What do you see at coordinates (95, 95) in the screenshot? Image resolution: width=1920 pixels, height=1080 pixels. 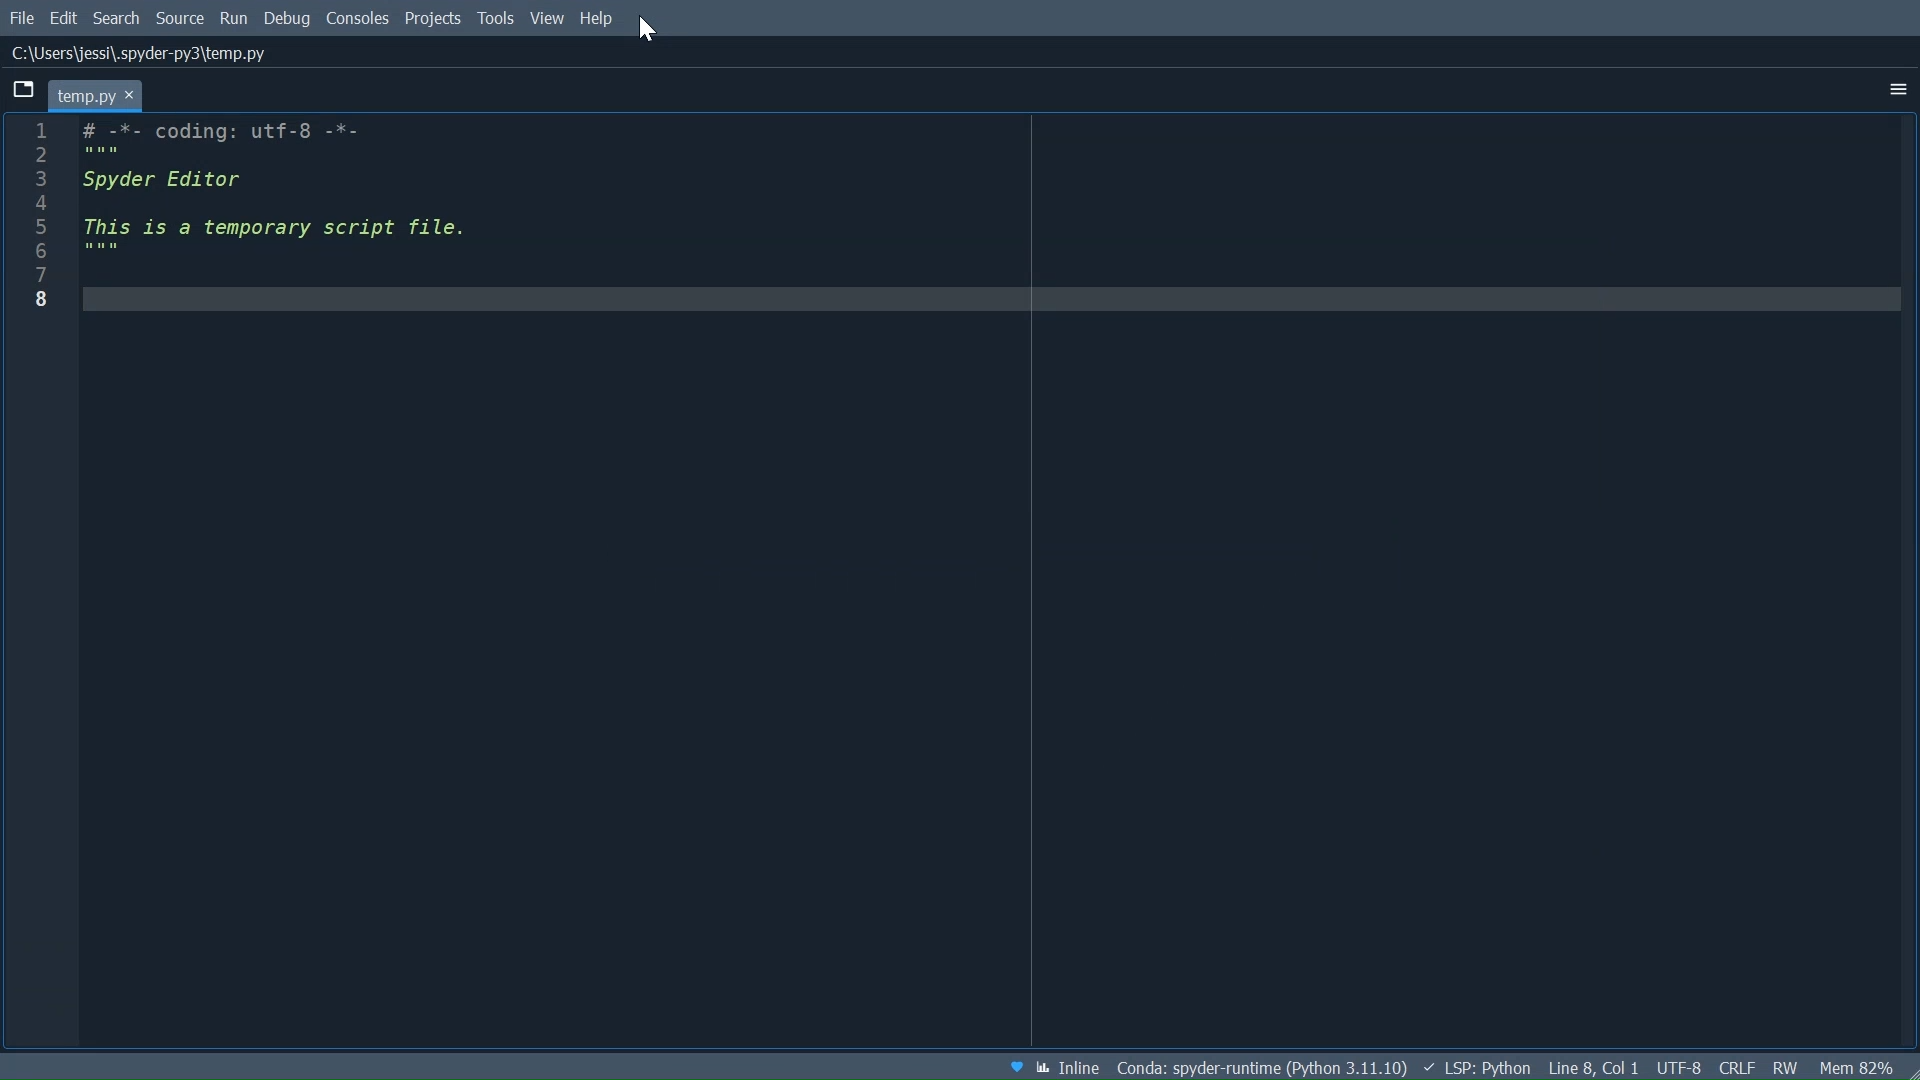 I see `Current tab` at bounding box center [95, 95].